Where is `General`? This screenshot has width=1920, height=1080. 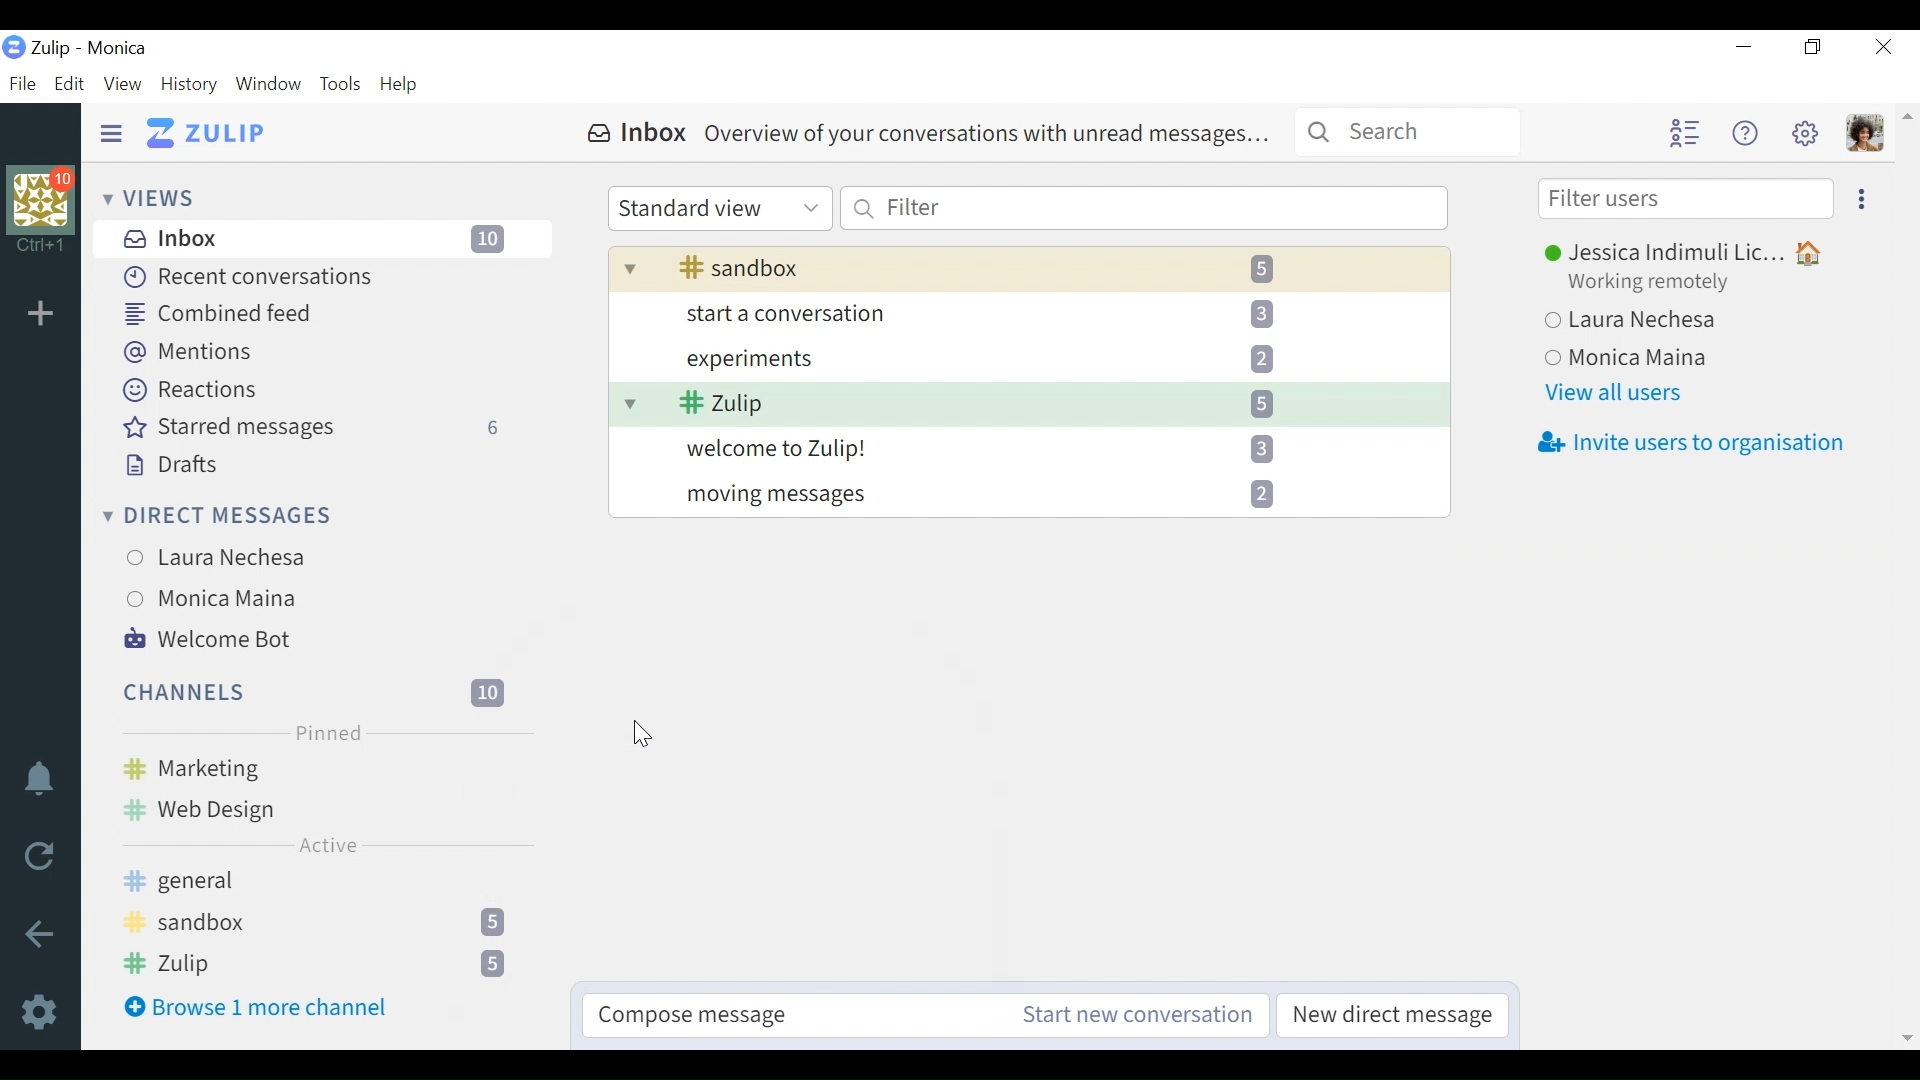
General is located at coordinates (266, 881).